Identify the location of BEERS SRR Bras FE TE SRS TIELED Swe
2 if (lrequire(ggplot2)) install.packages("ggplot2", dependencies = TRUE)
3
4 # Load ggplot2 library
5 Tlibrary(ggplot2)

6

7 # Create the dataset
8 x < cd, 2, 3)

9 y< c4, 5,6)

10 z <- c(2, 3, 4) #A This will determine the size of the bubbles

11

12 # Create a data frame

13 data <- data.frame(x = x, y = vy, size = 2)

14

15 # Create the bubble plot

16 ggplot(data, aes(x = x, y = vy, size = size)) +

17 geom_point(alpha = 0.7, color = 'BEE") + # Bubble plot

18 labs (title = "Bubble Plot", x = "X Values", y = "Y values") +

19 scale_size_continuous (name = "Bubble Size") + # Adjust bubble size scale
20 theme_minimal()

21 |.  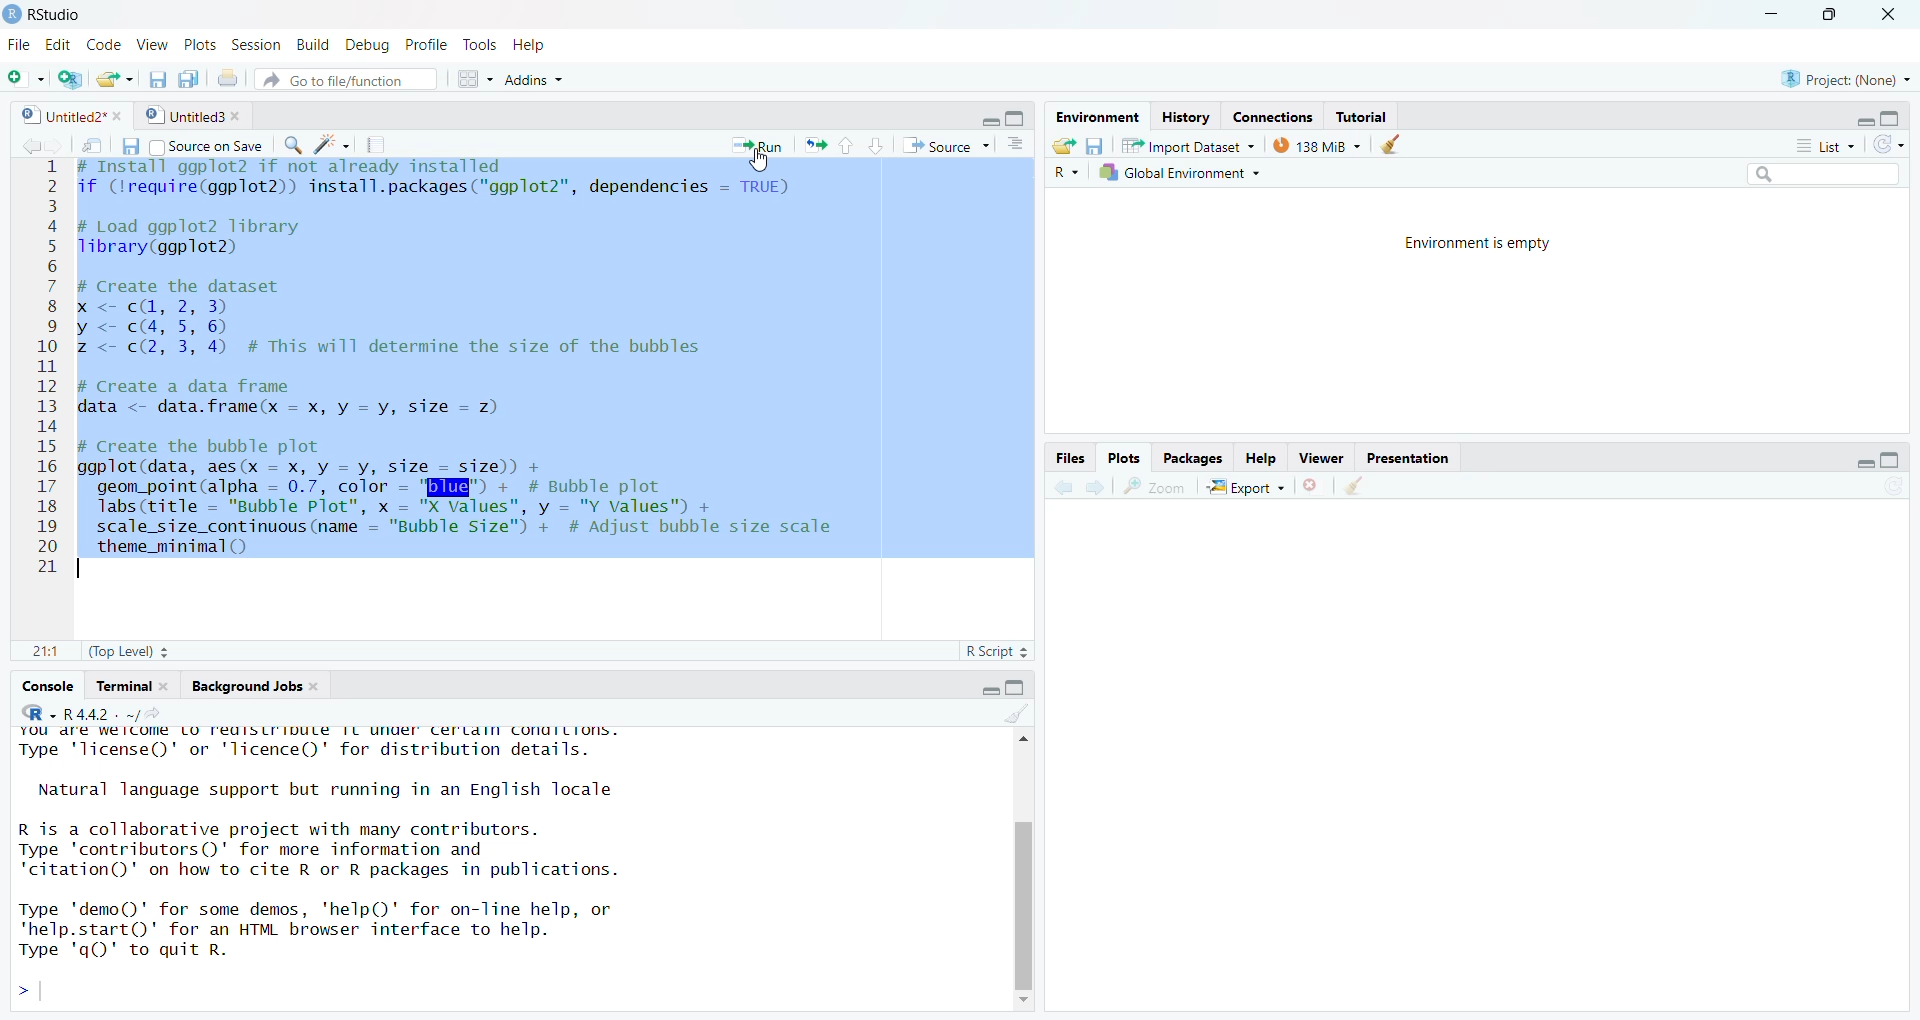
(481, 377).